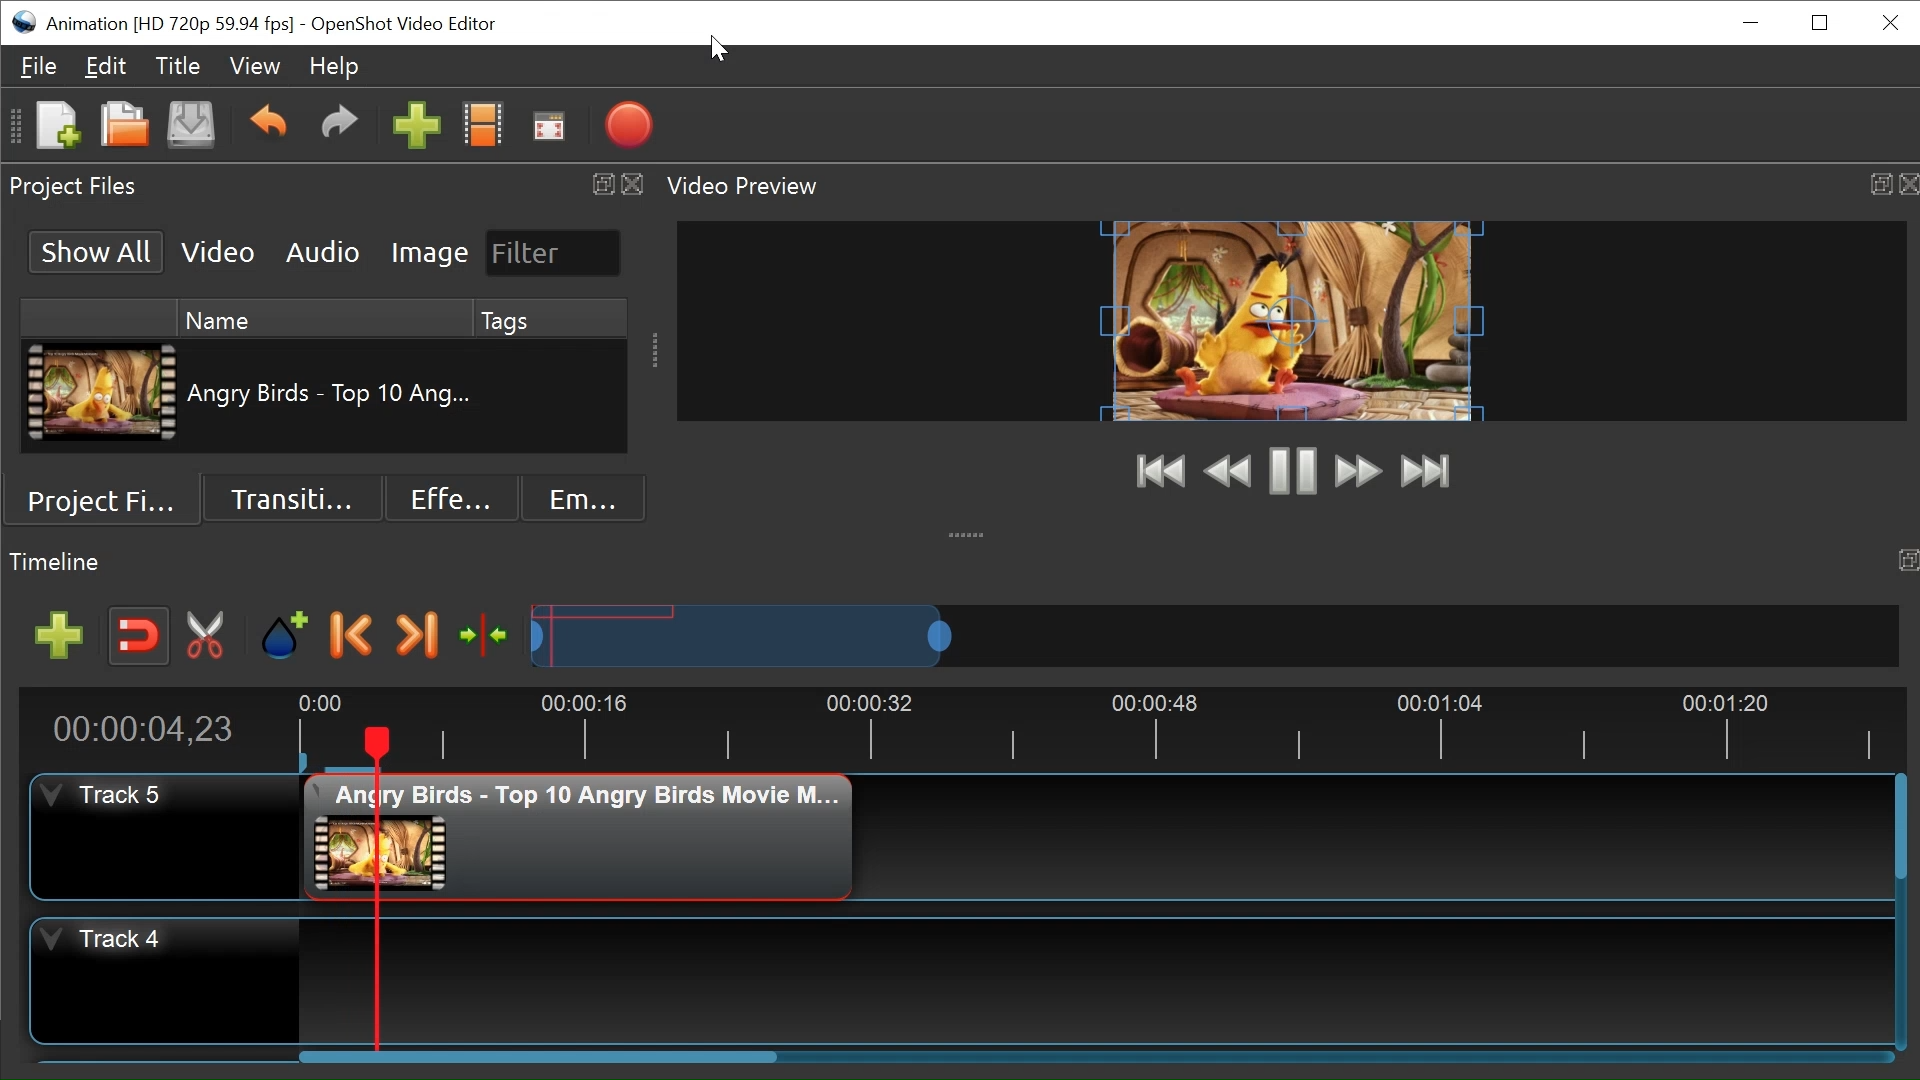  I want to click on Clip, so click(105, 392).